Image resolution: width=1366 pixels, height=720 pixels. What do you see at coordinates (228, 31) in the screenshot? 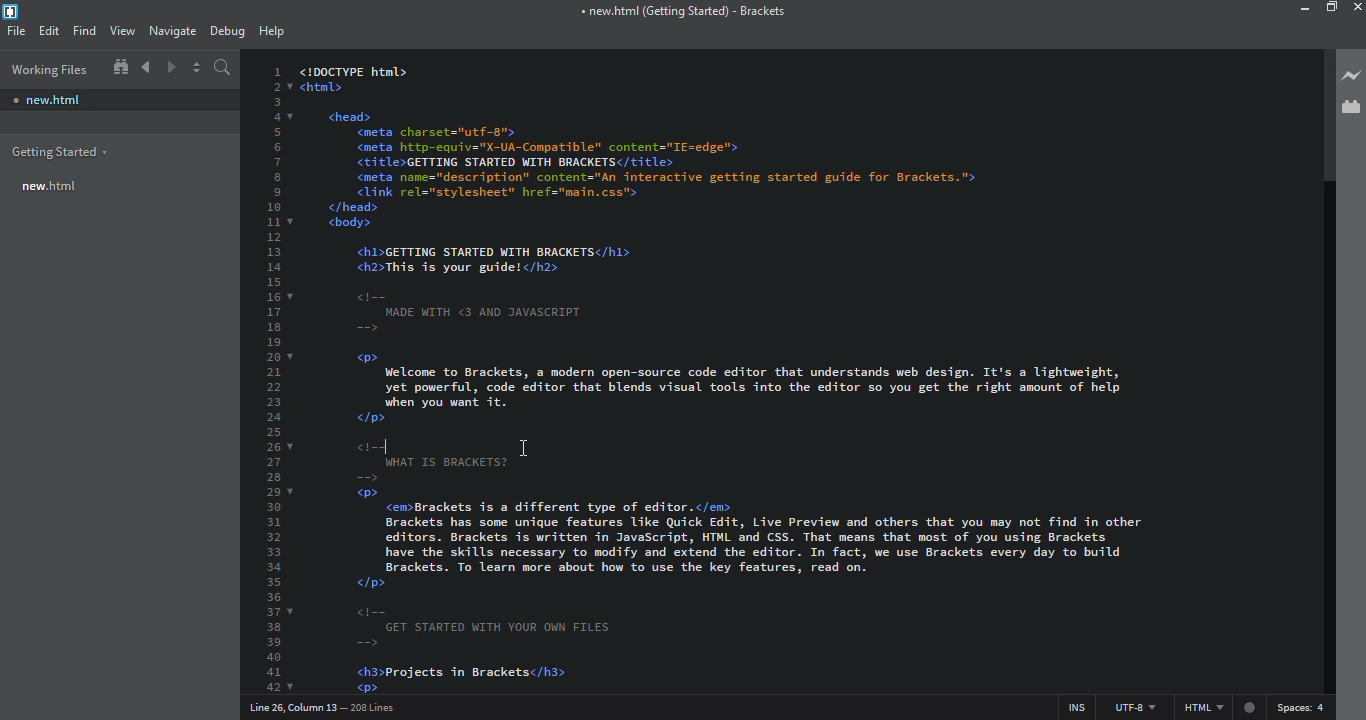
I see `debug` at bounding box center [228, 31].